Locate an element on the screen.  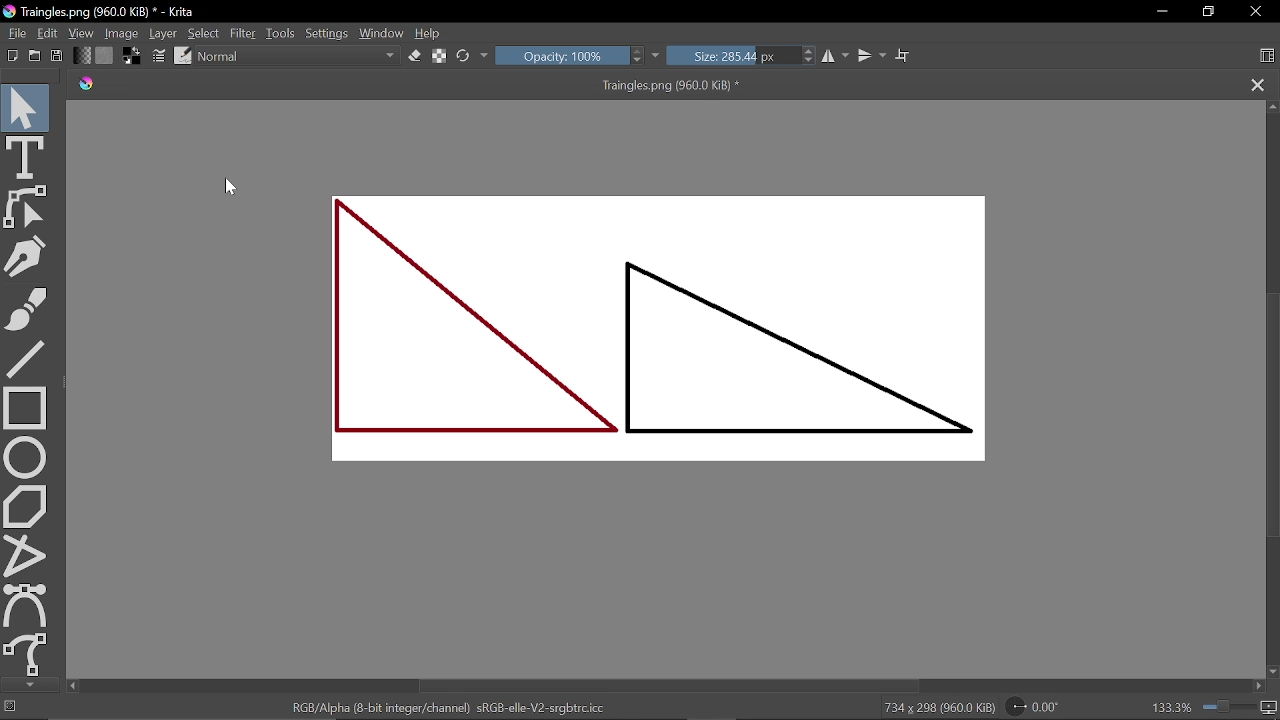
Select shapes tool is located at coordinates (25, 107).